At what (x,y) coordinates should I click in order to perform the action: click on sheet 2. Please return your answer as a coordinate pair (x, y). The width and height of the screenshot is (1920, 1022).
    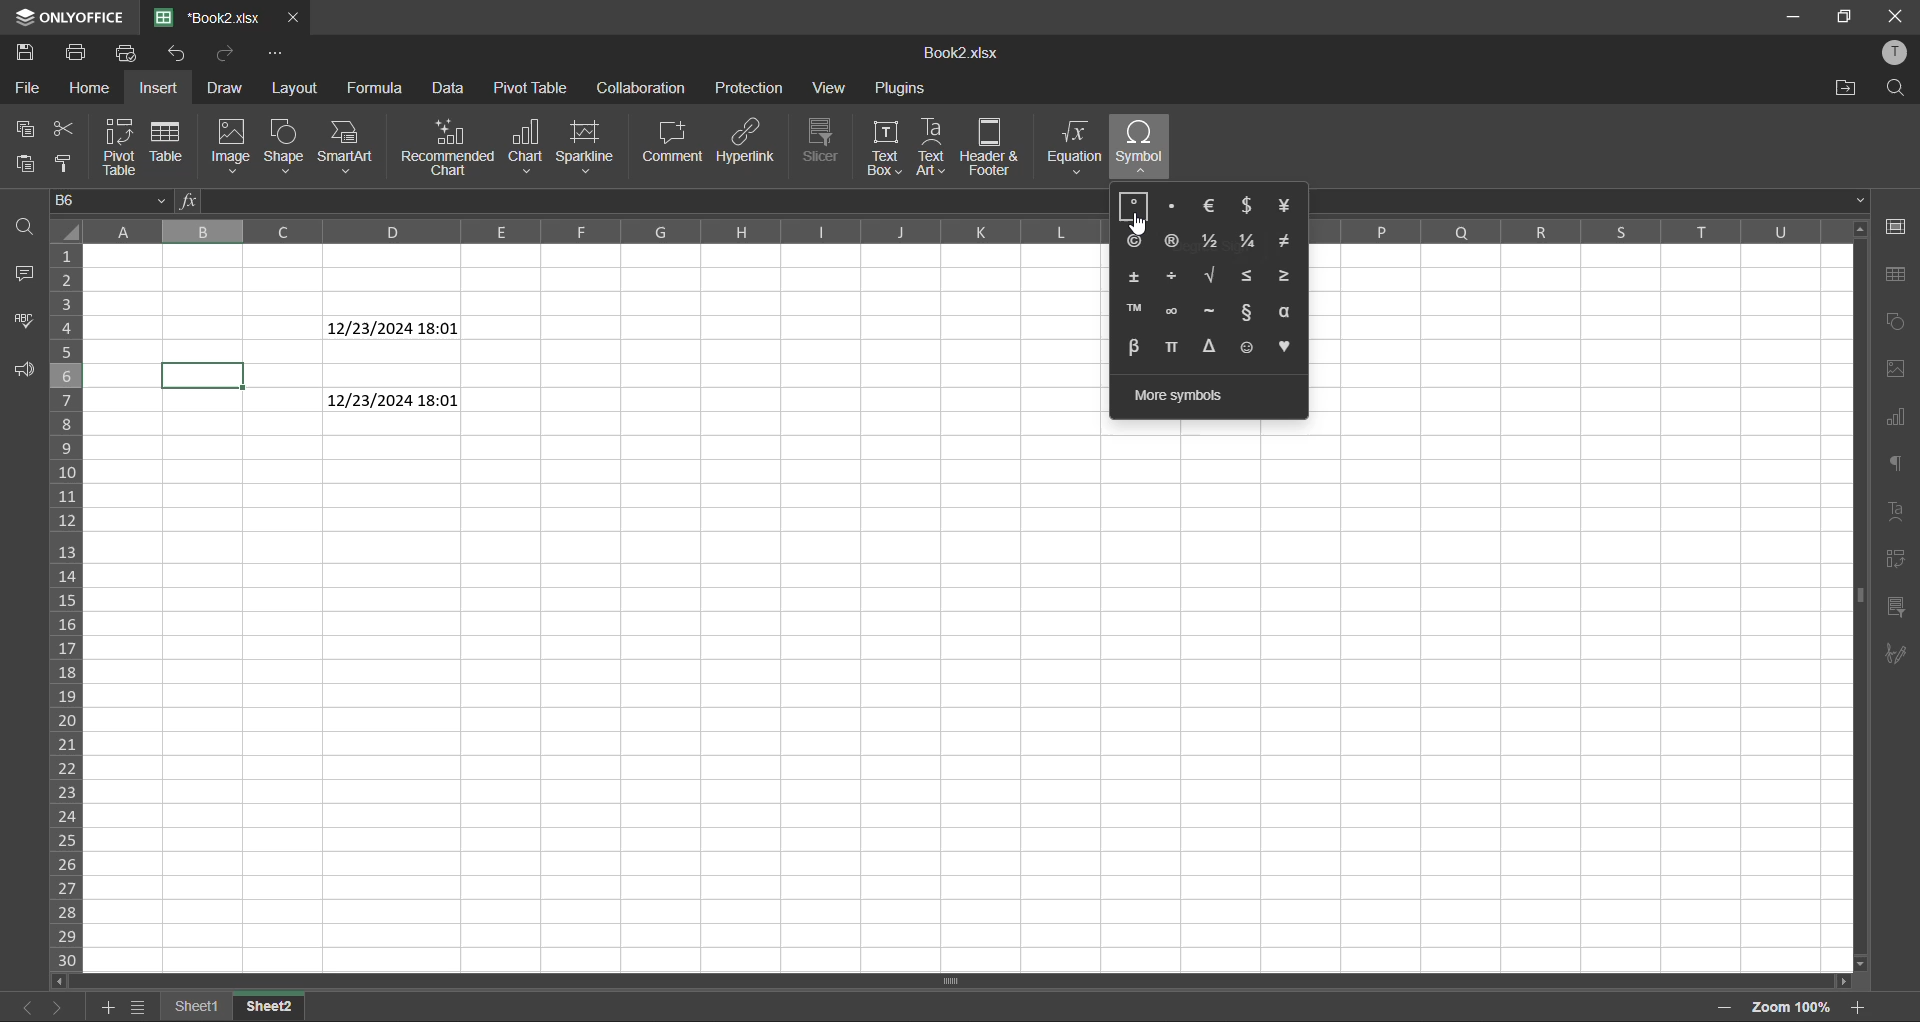
    Looking at the image, I should click on (267, 1008).